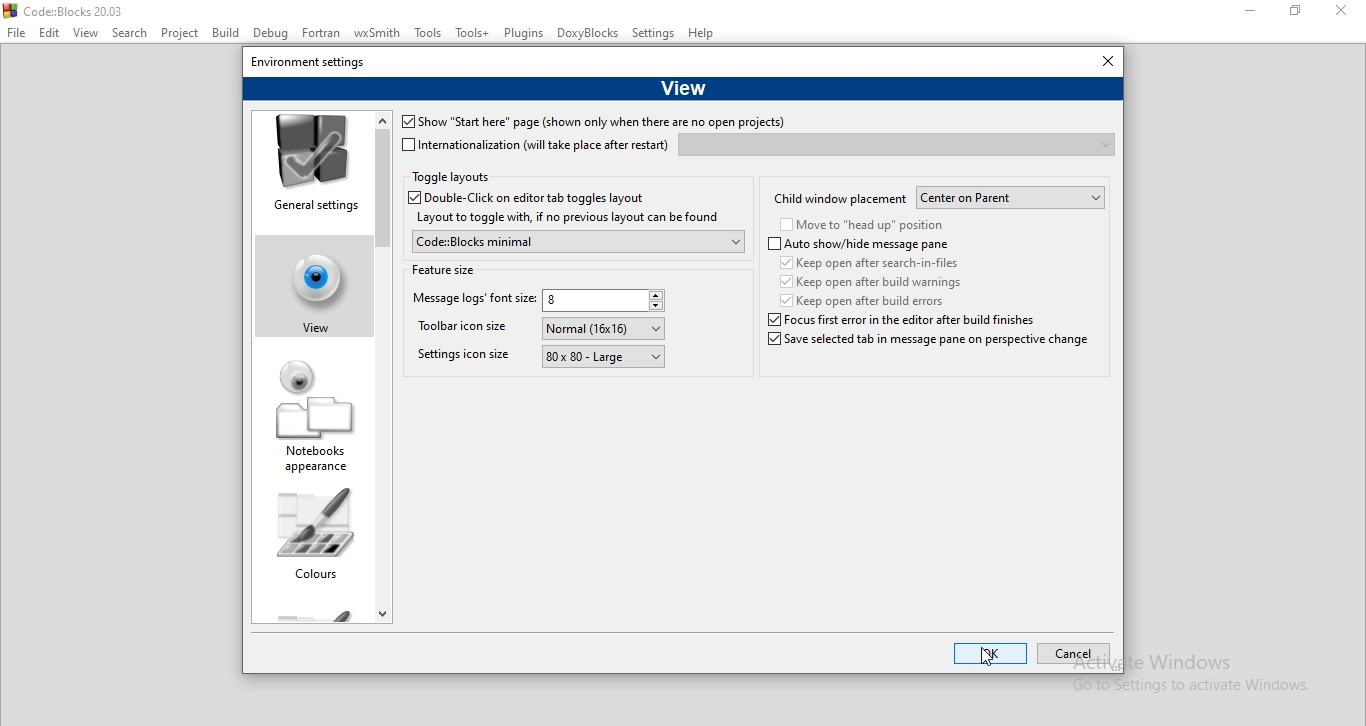  Describe the element at coordinates (467, 330) in the screenshot. I see `Toolbar icon size: Large (24x24)` at that location.